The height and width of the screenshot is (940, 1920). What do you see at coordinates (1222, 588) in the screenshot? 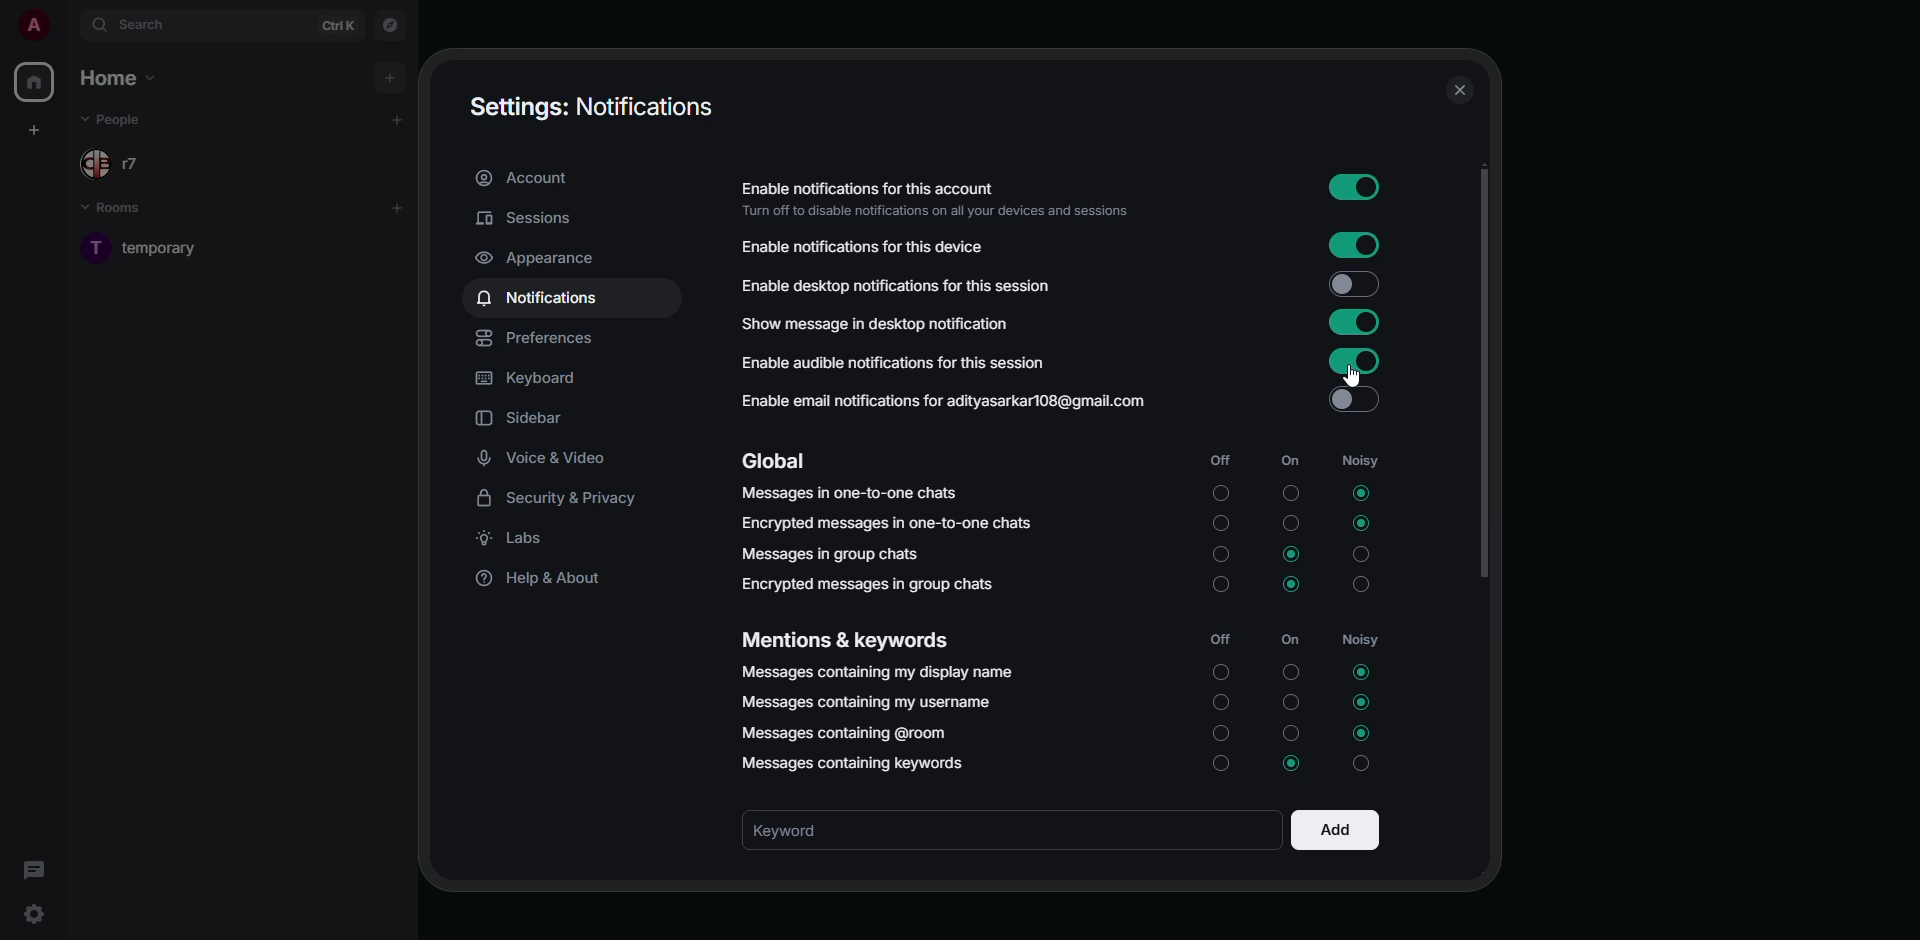
I see `off` at bounding box center [1222, 588].